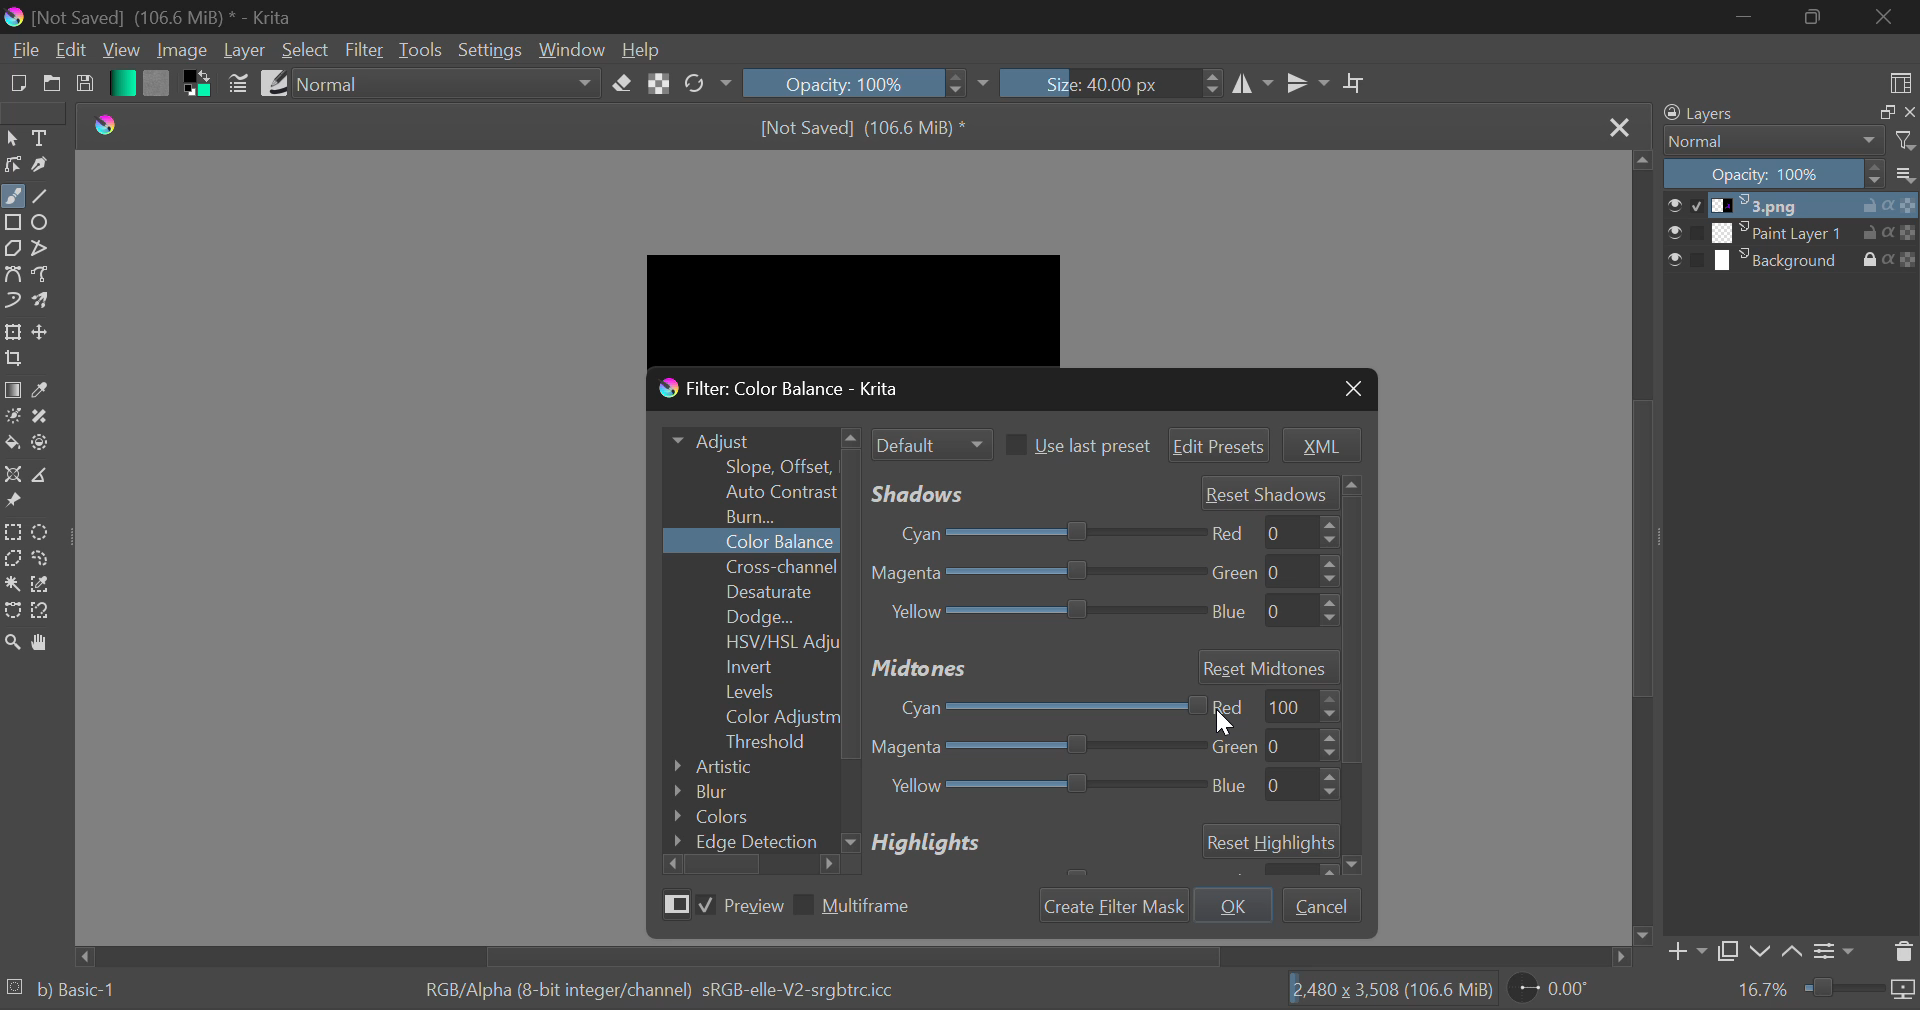 This screenshot has width=1920, height=1010. I want to click on options, so click(1904, 173).